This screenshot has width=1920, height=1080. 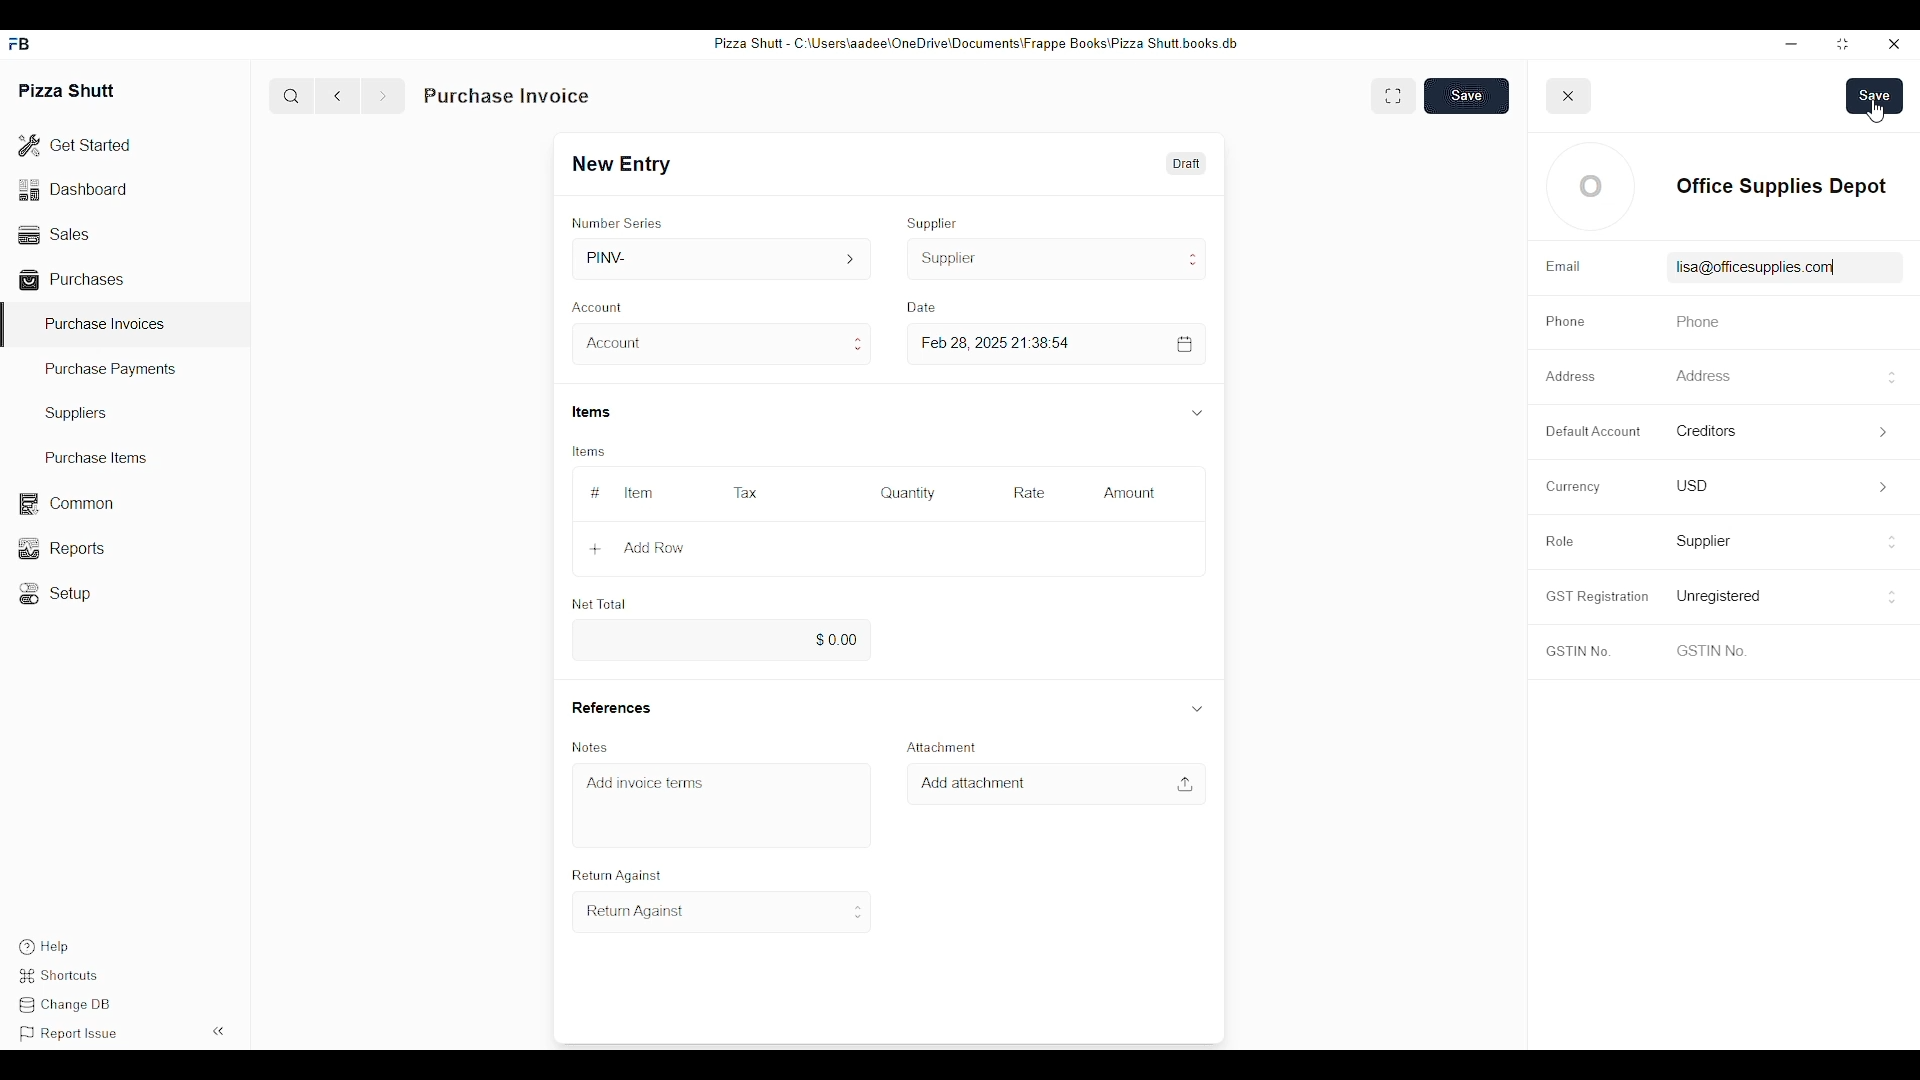 What do you see at coordinates (1184, 163) in the screenshot?
I see `Draft` at bounding box center [1184, 163].